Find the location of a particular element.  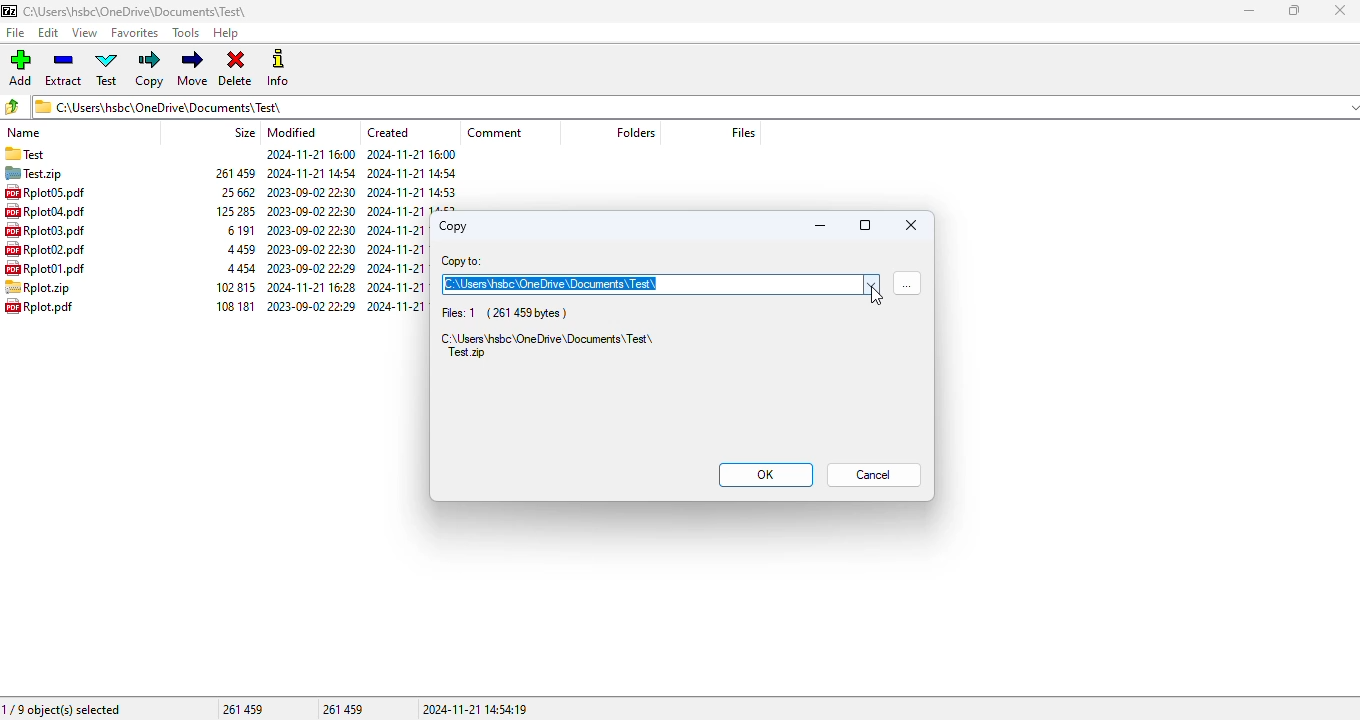

size is located at coordinates (246, 132).